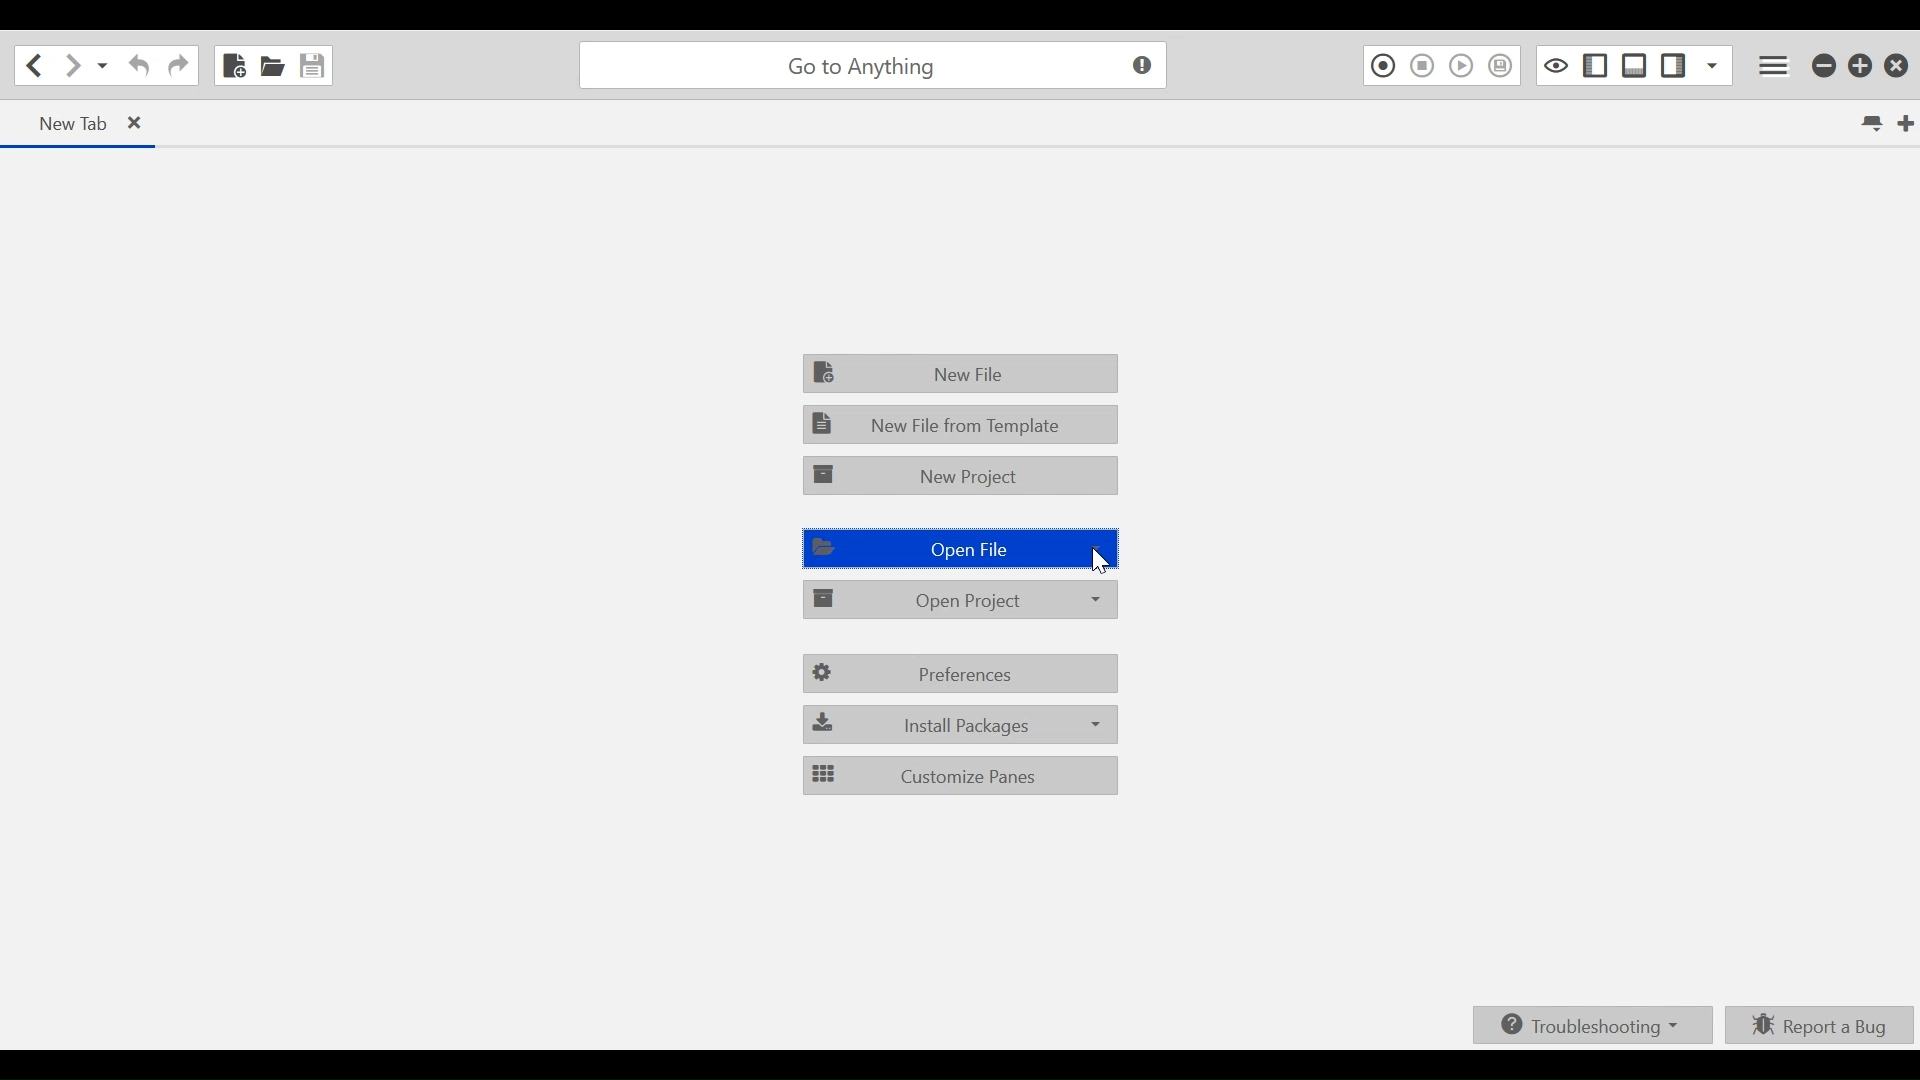  I want to click on Redo, so click(178, 65).